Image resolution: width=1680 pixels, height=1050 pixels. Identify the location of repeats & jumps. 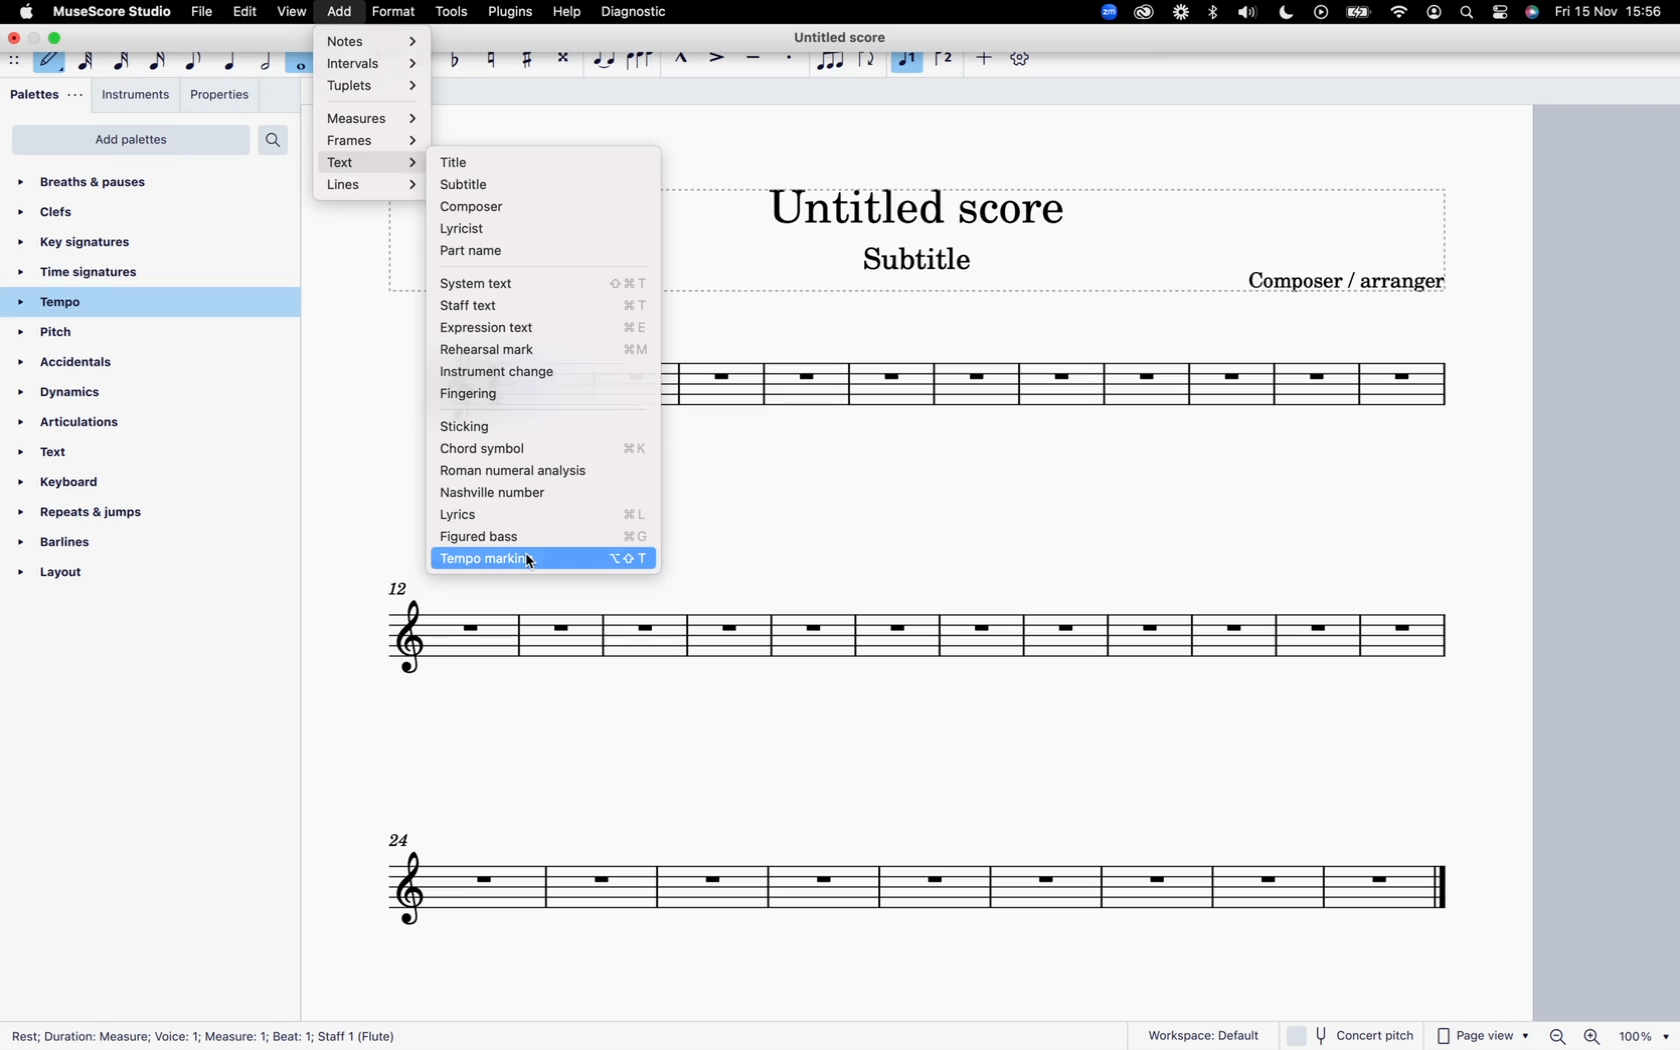
(97, 517).